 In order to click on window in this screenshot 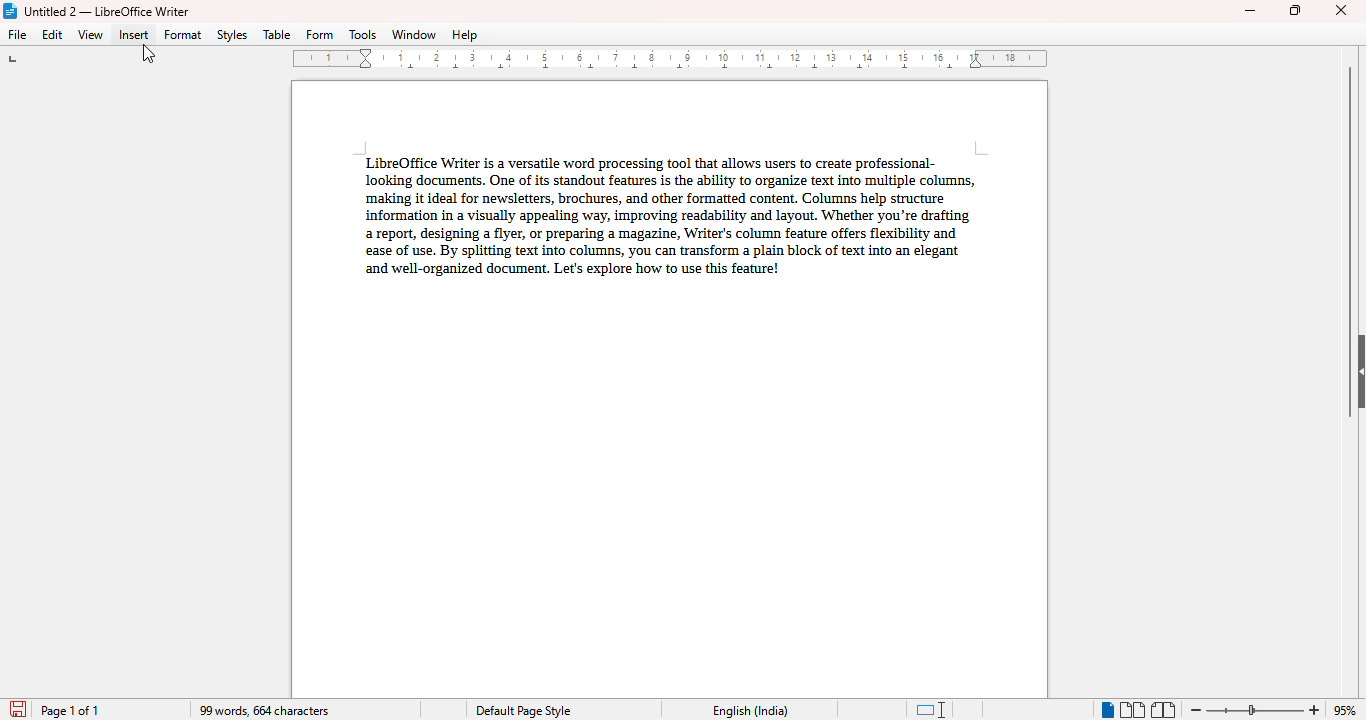, I will do `click(414, 34)`.